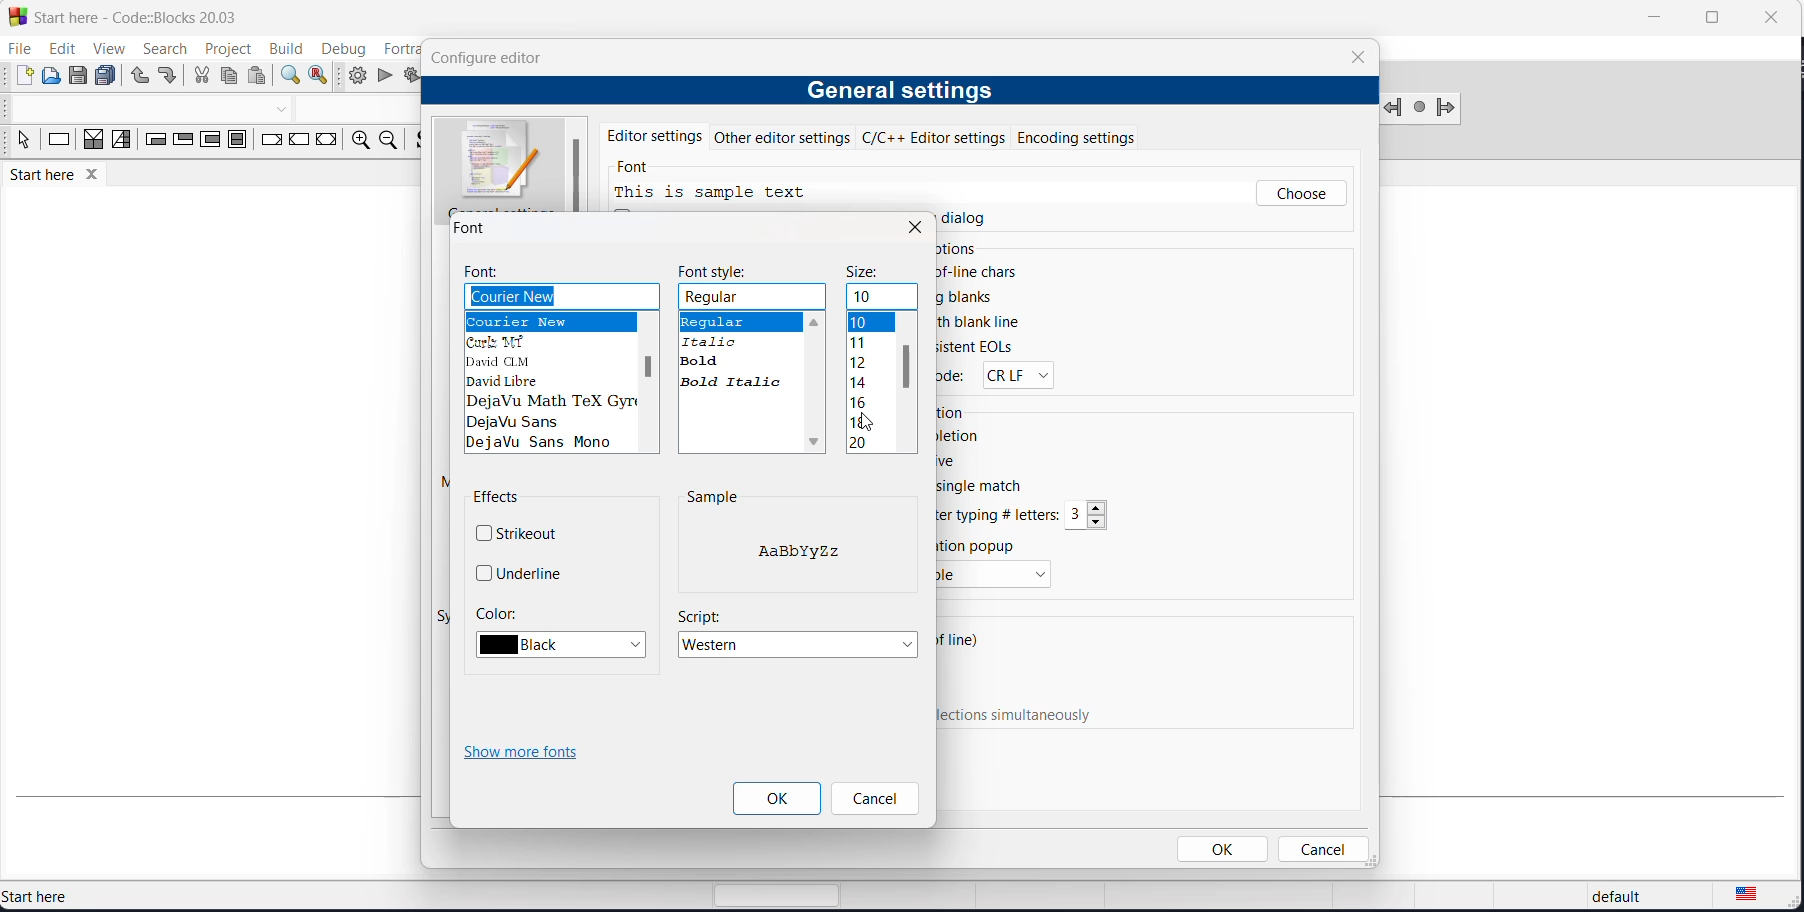 This screenshot has height=912, width=1804. What do you see at coordinates (996, 488) in the screenshot?
I see `Single match` at bounding box center [996, 488].